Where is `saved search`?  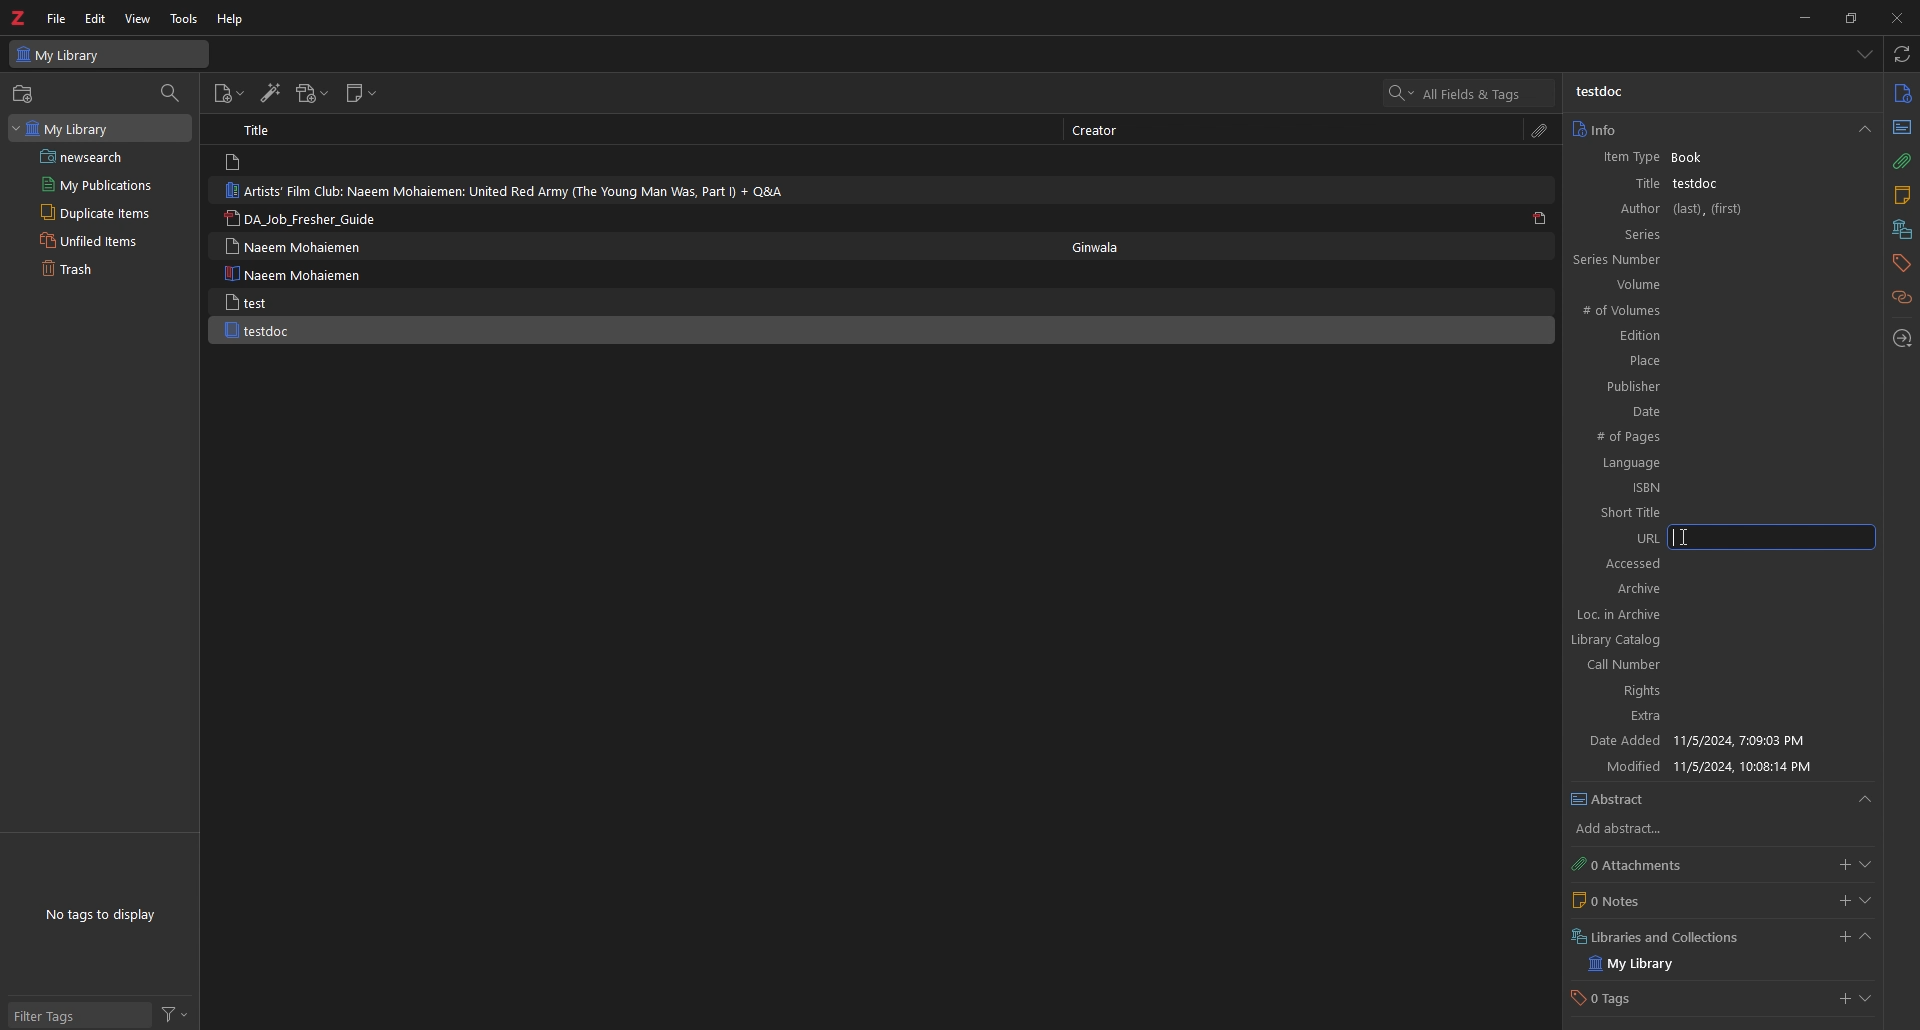
saved search is located at coordinates (104, 156).